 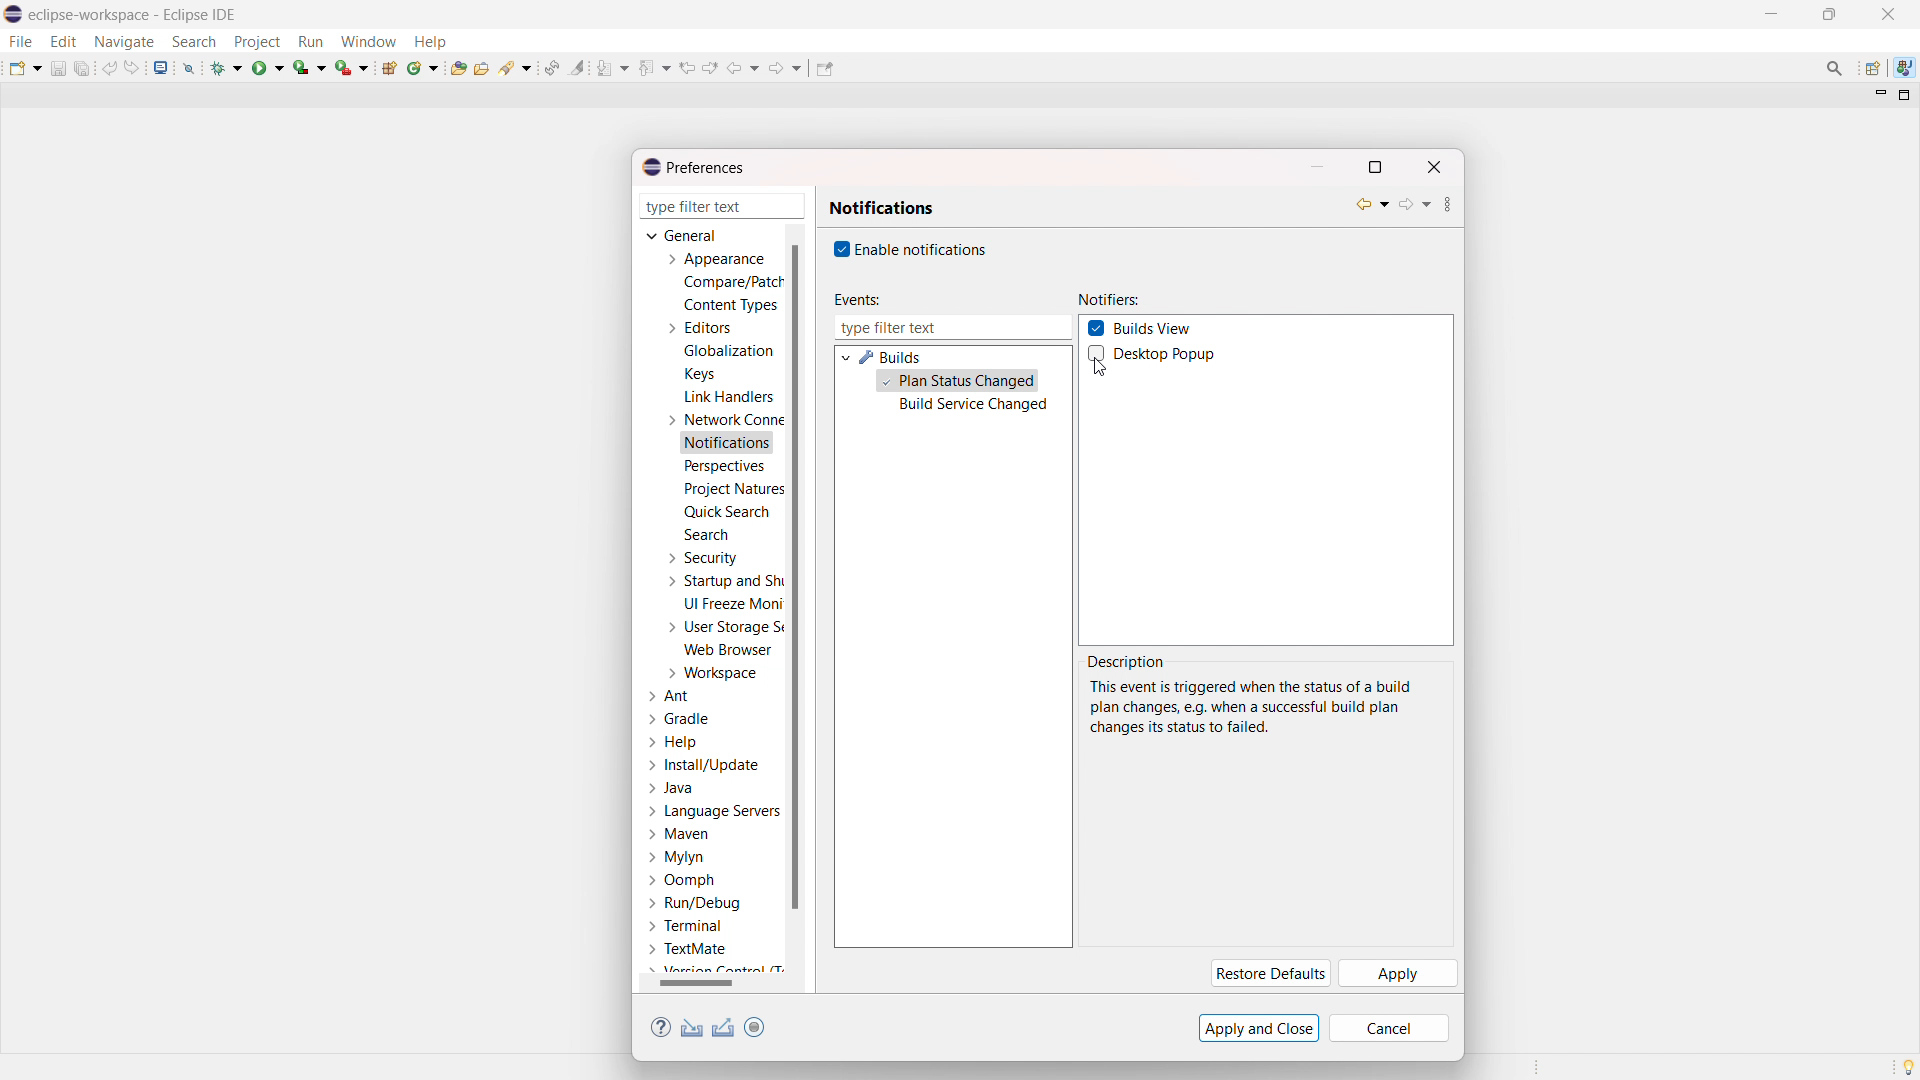 I want to click on events, so click(x=855, y=300).